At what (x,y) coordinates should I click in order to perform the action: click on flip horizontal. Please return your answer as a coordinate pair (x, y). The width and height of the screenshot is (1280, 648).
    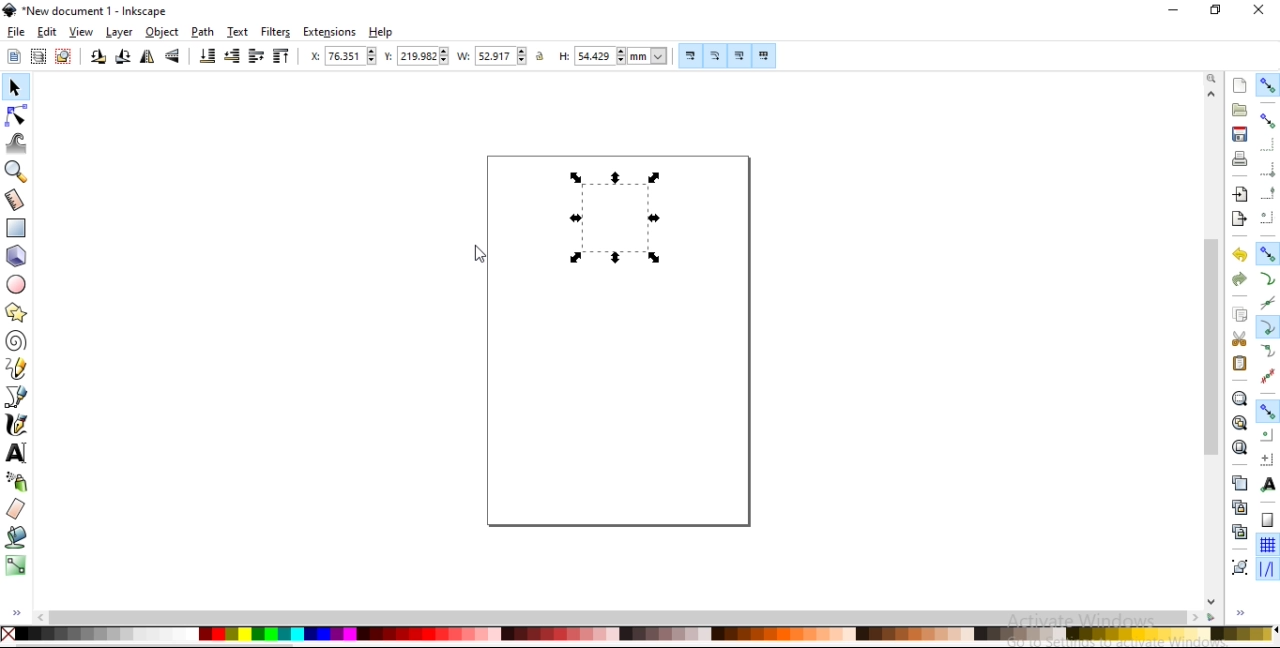
    Looking at the image, I should click on (147, 58).